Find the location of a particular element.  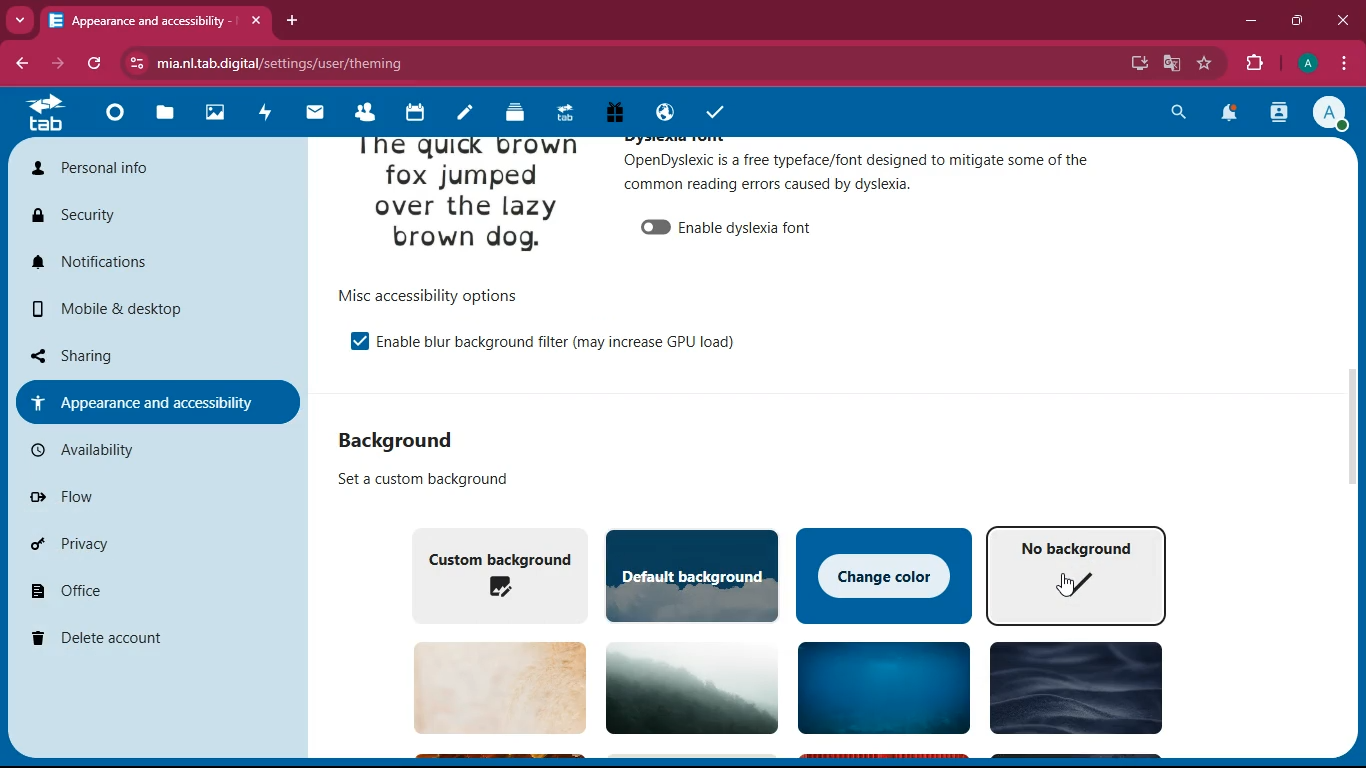

enable is located at coordinates (350, 340).